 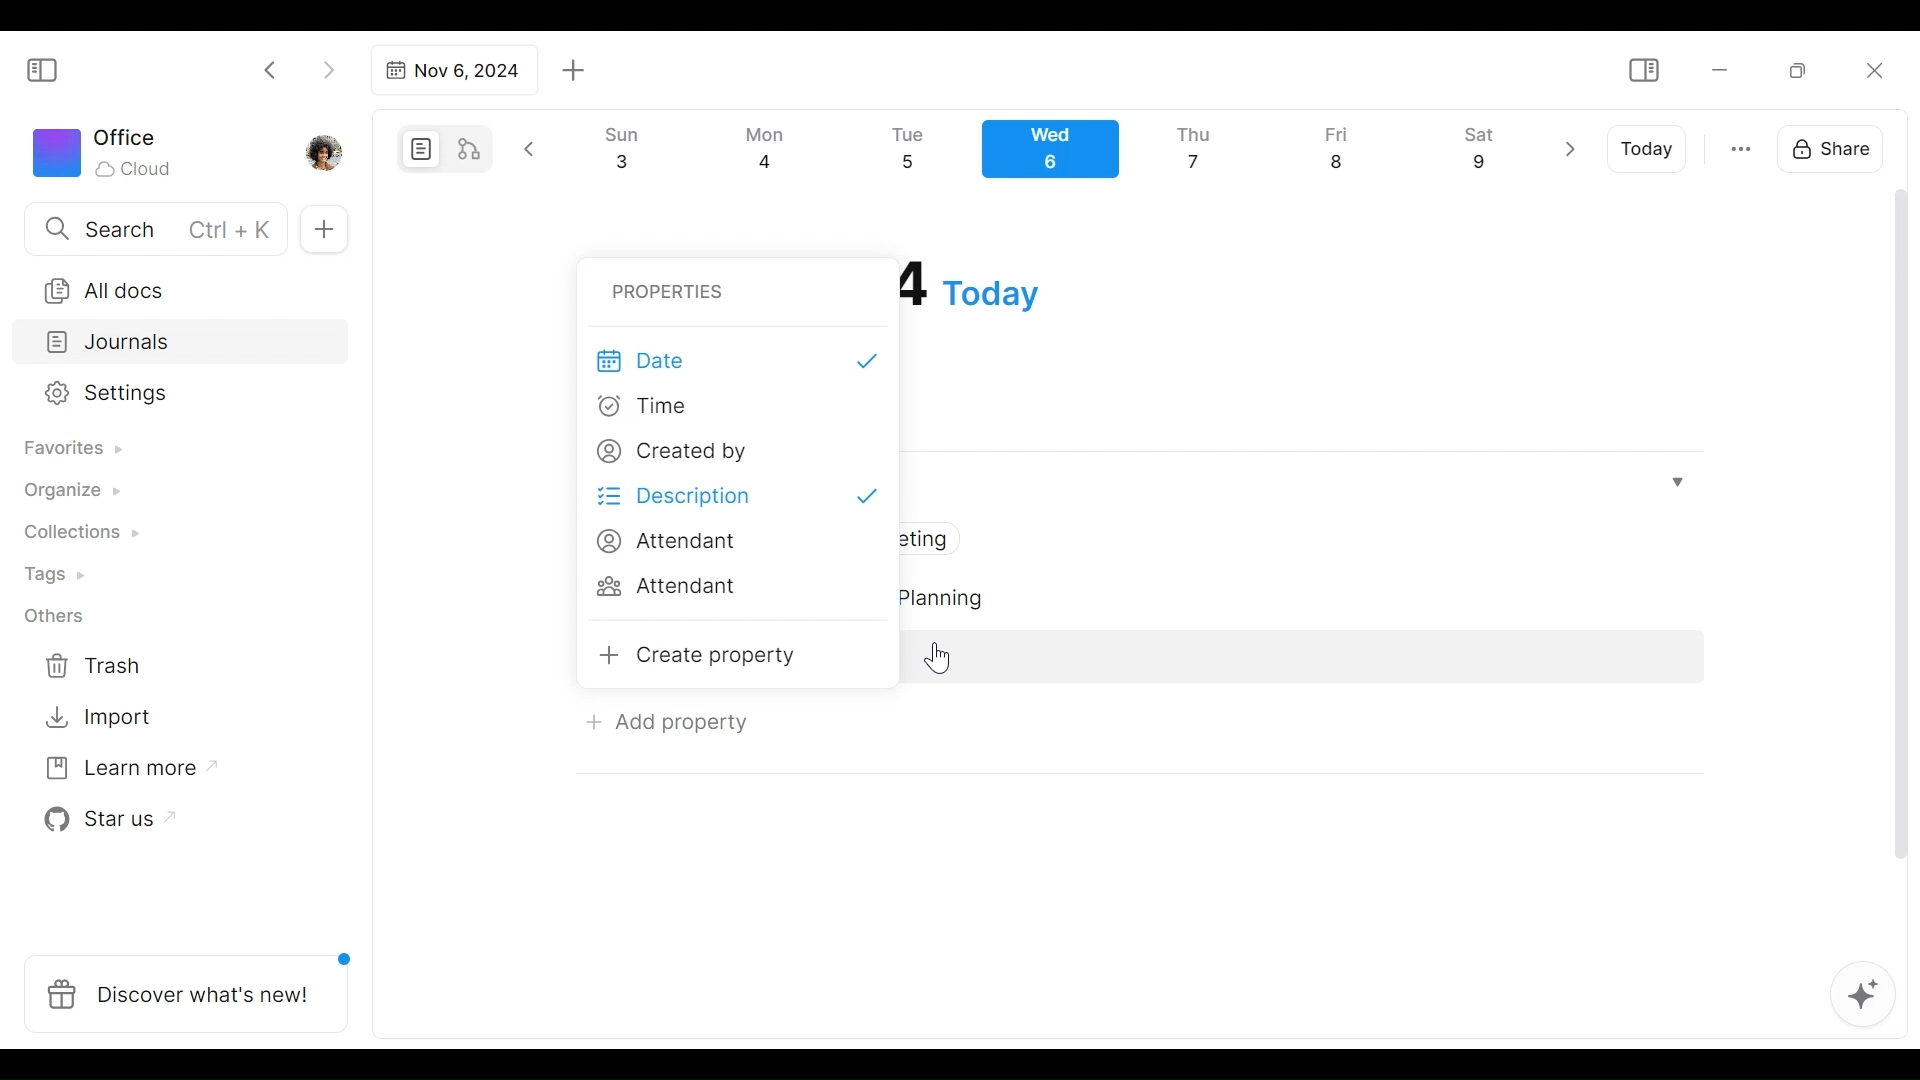 What do you see at coordinates (1741, 147) in the screenshot?
I see `more otions` at bounding box center [1741, 147].